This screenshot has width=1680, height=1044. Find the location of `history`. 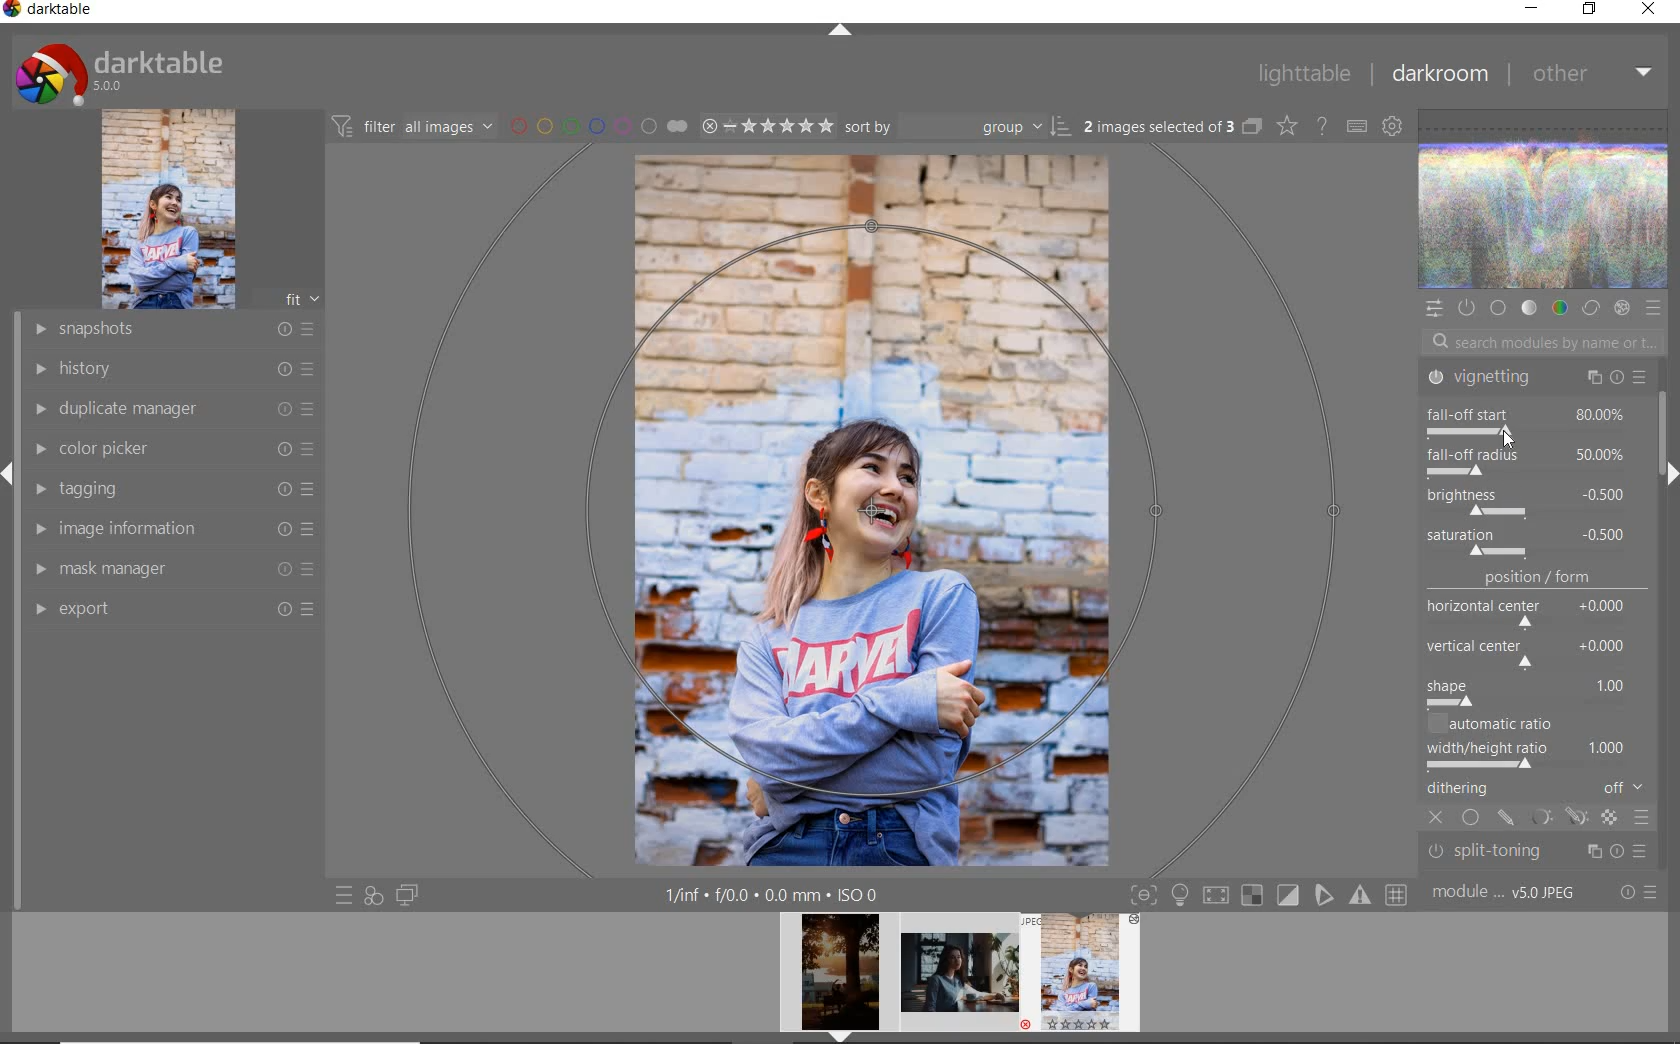

history is located at coordinates (173, 367).